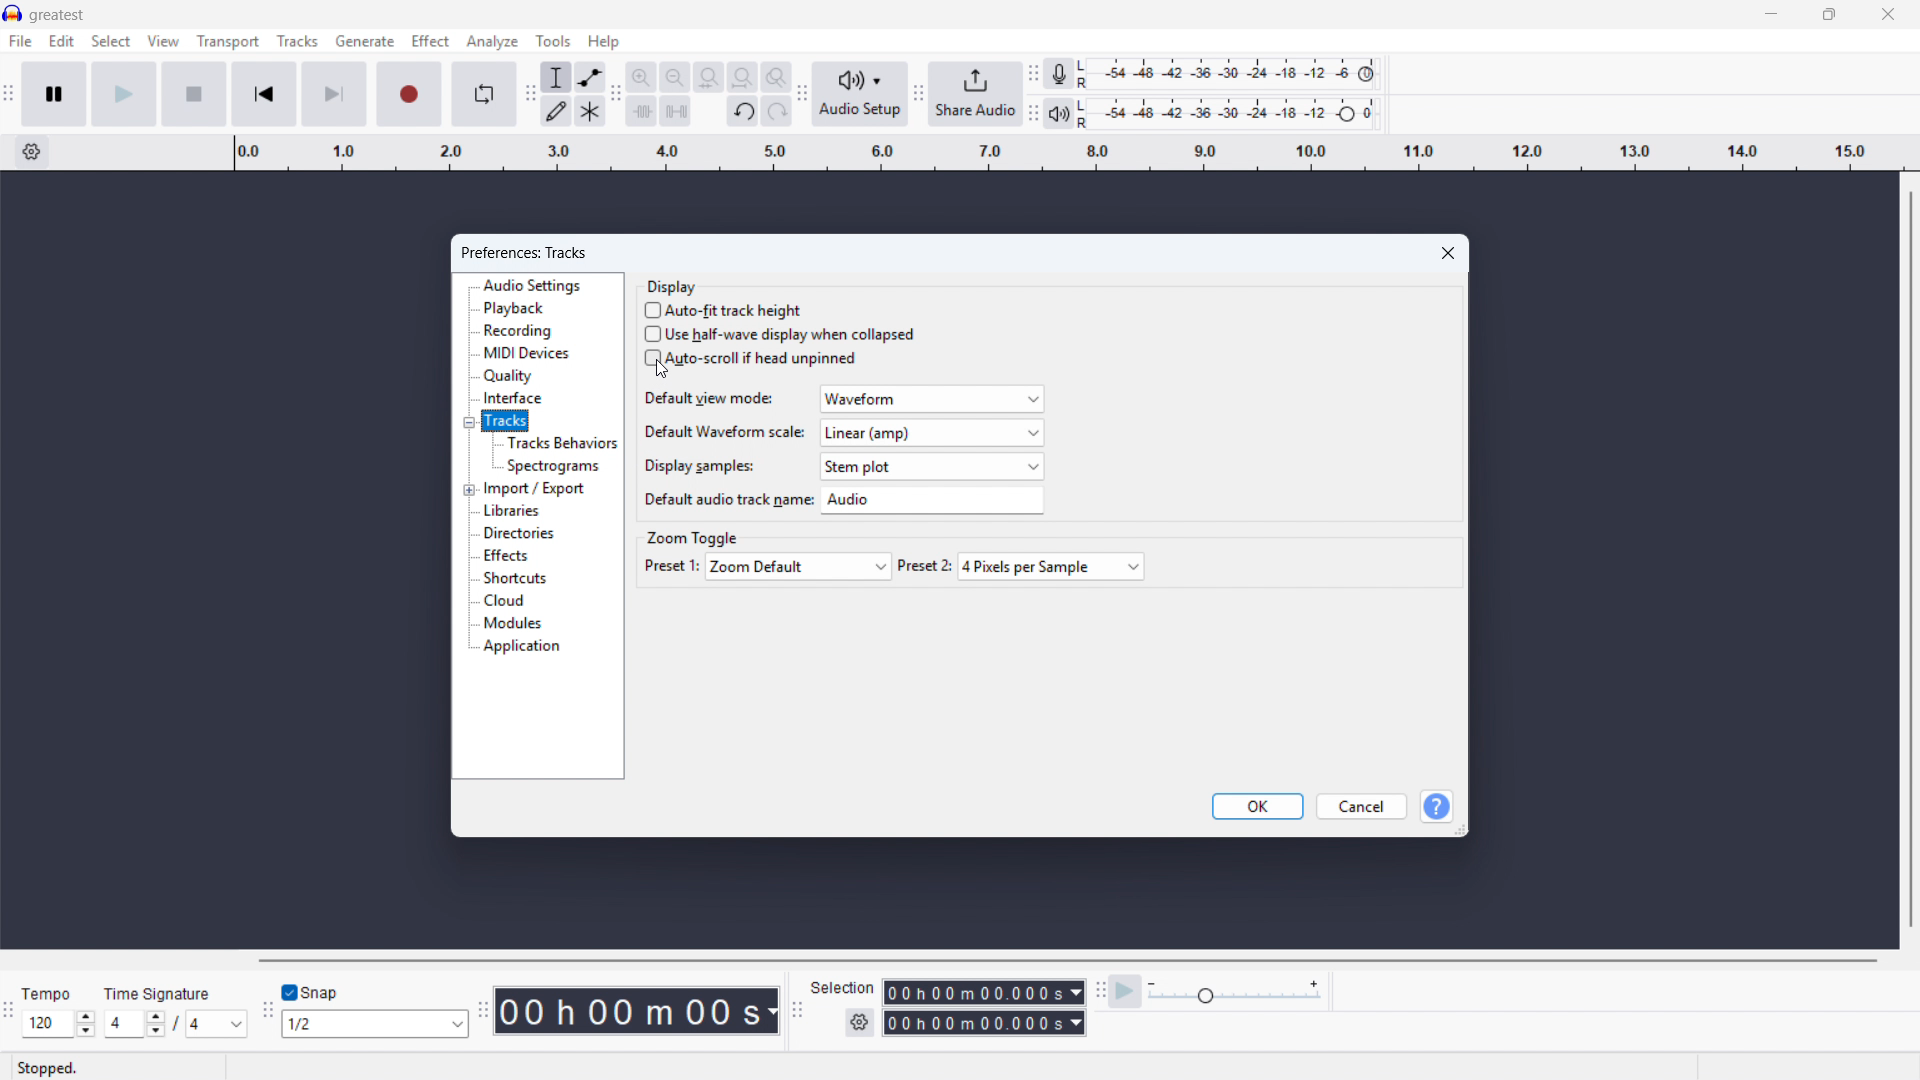  What do you see at coordinates (1050, 566) in the screenshot?
I see `Preset 2 ` at bounding box center [1050, 566].